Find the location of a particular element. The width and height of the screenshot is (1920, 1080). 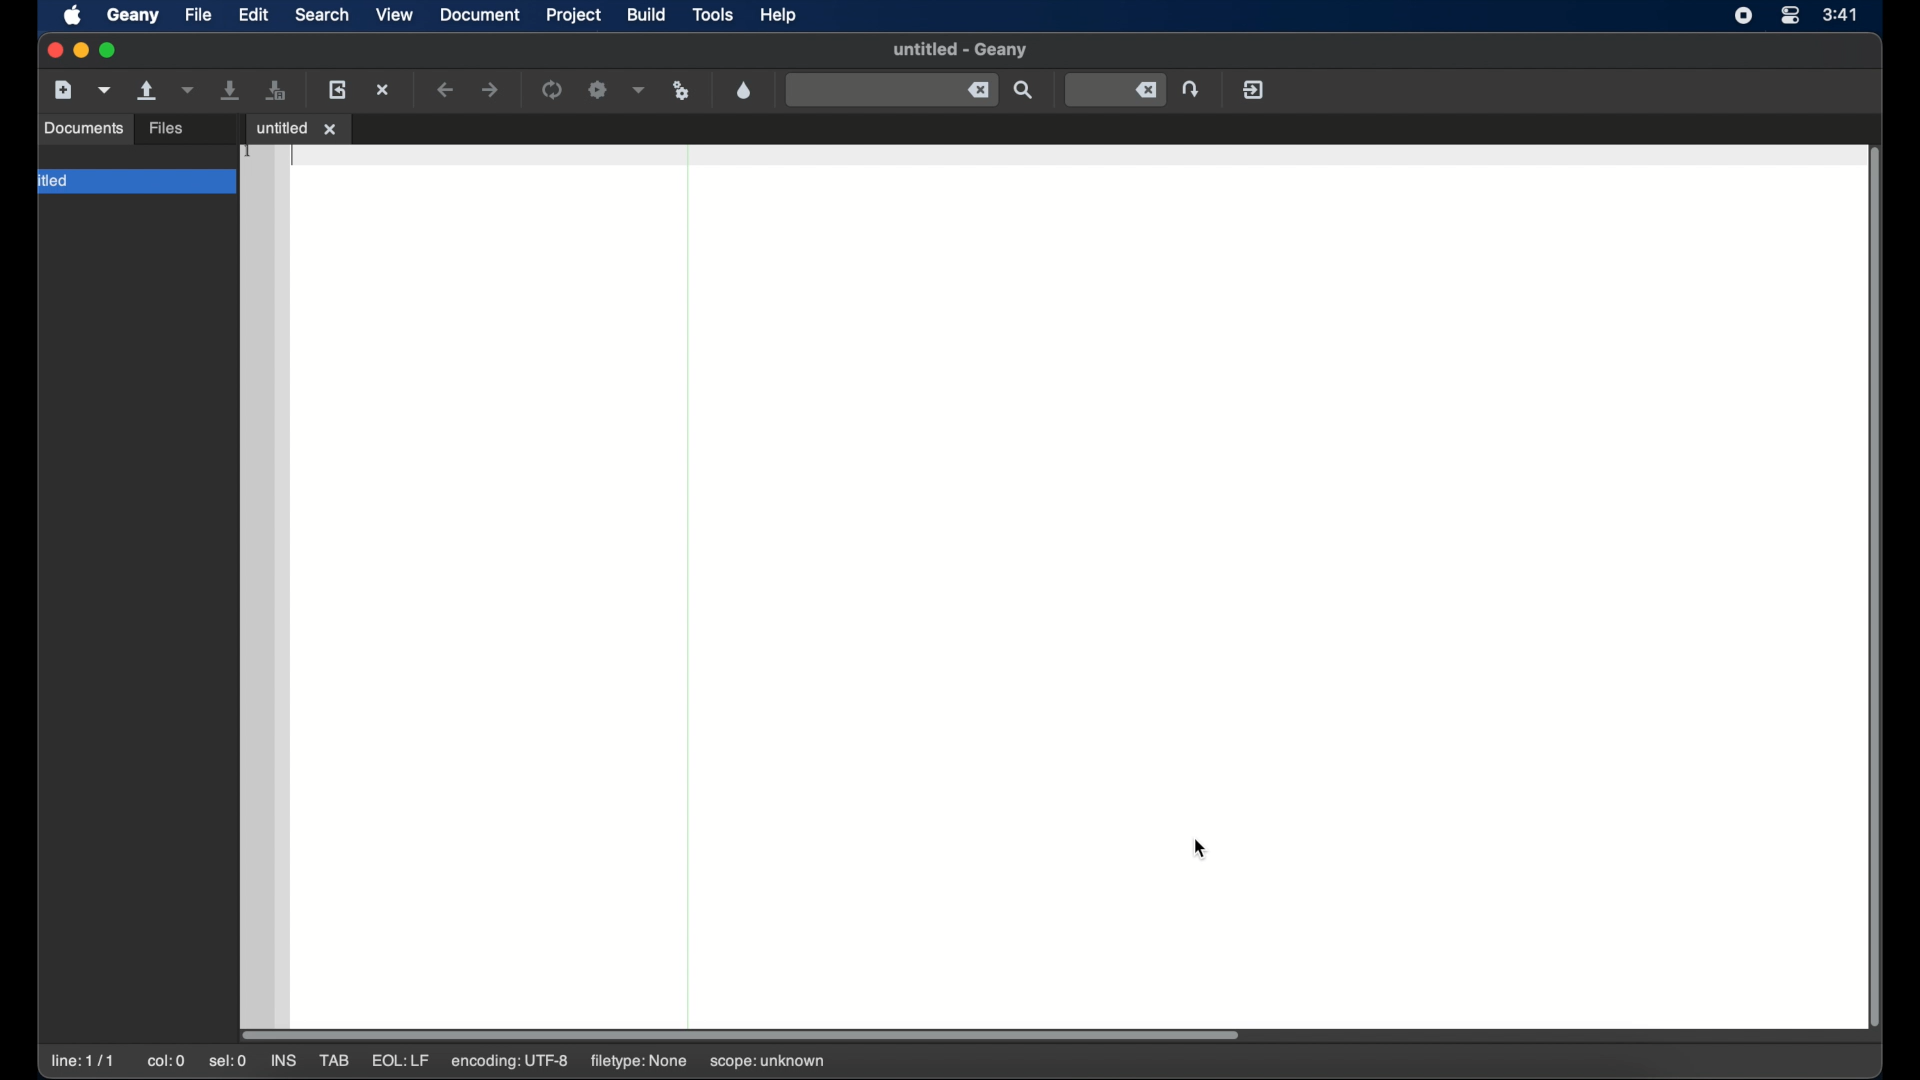

create a new file is located at coordinates (63, 90).